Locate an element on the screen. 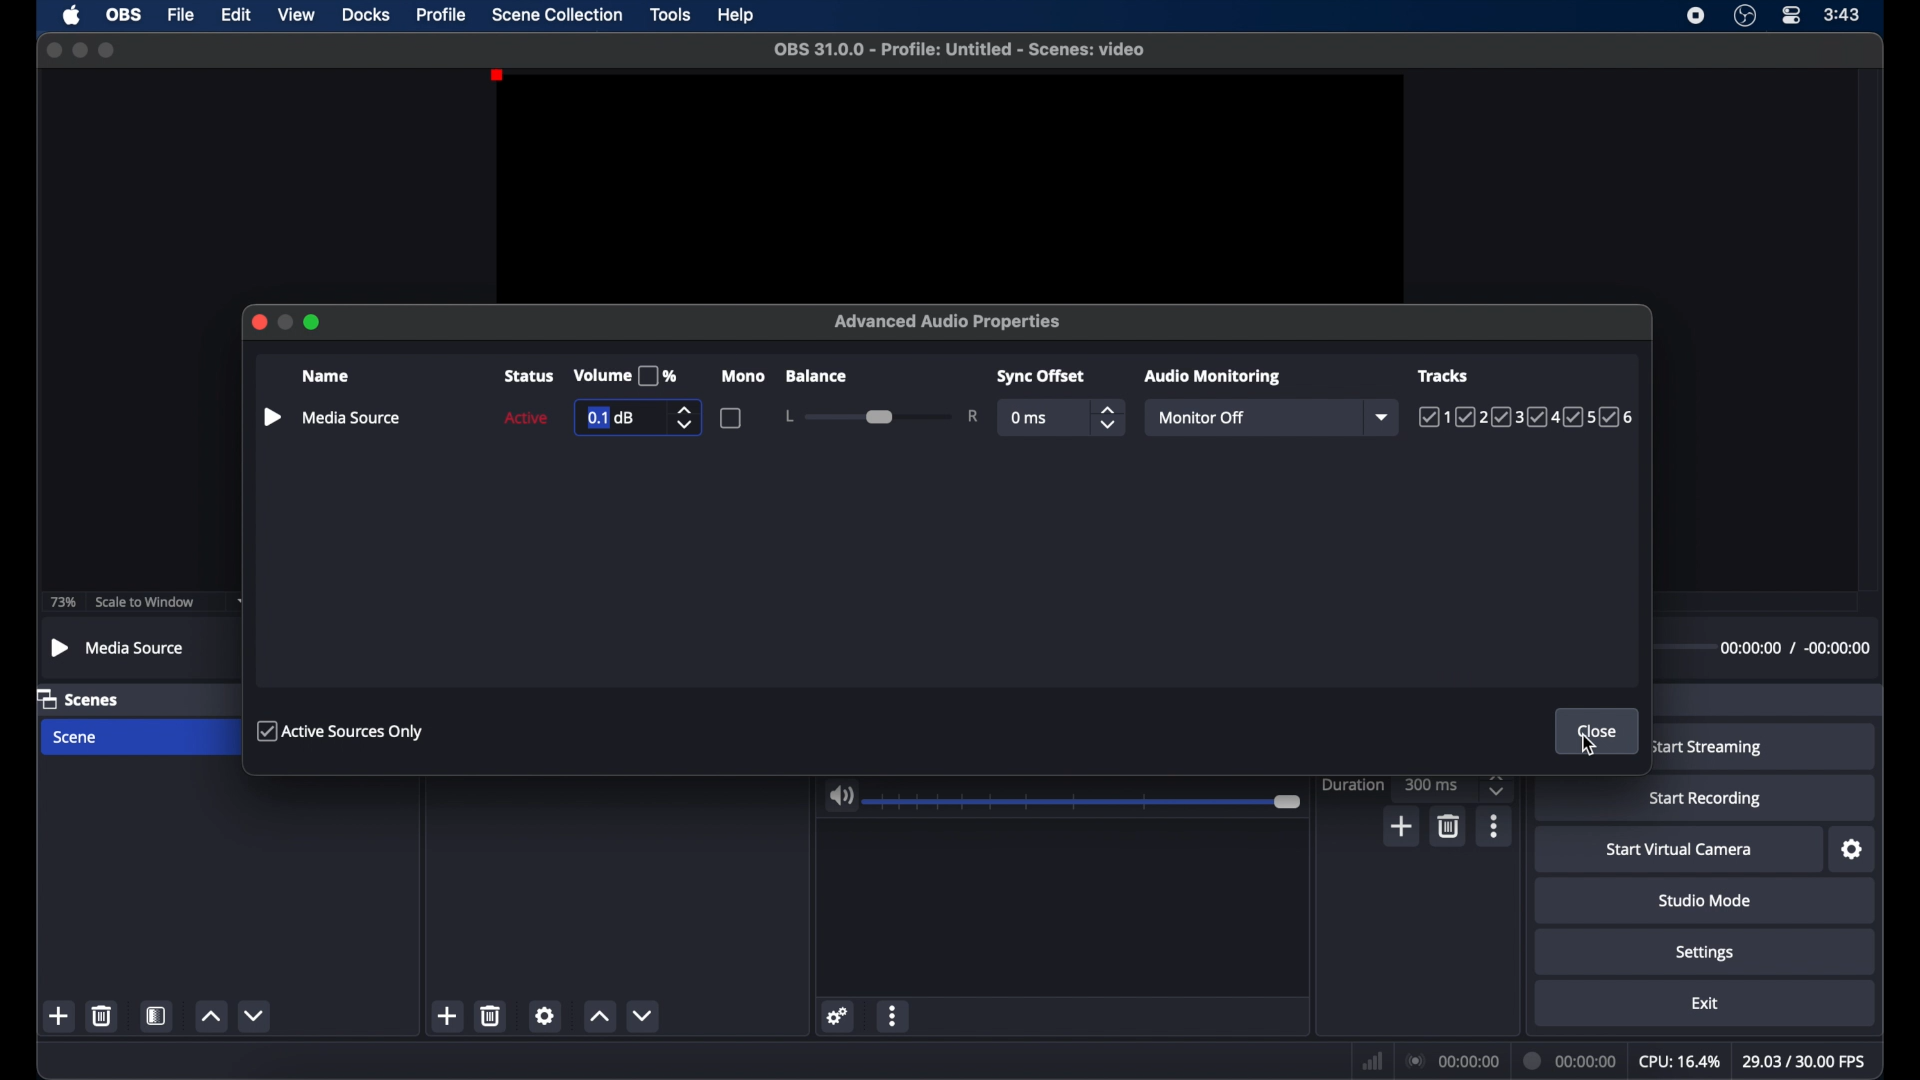 This screenshot has height=1080, width=1920. Media Source is located at coordinates (119, 649).